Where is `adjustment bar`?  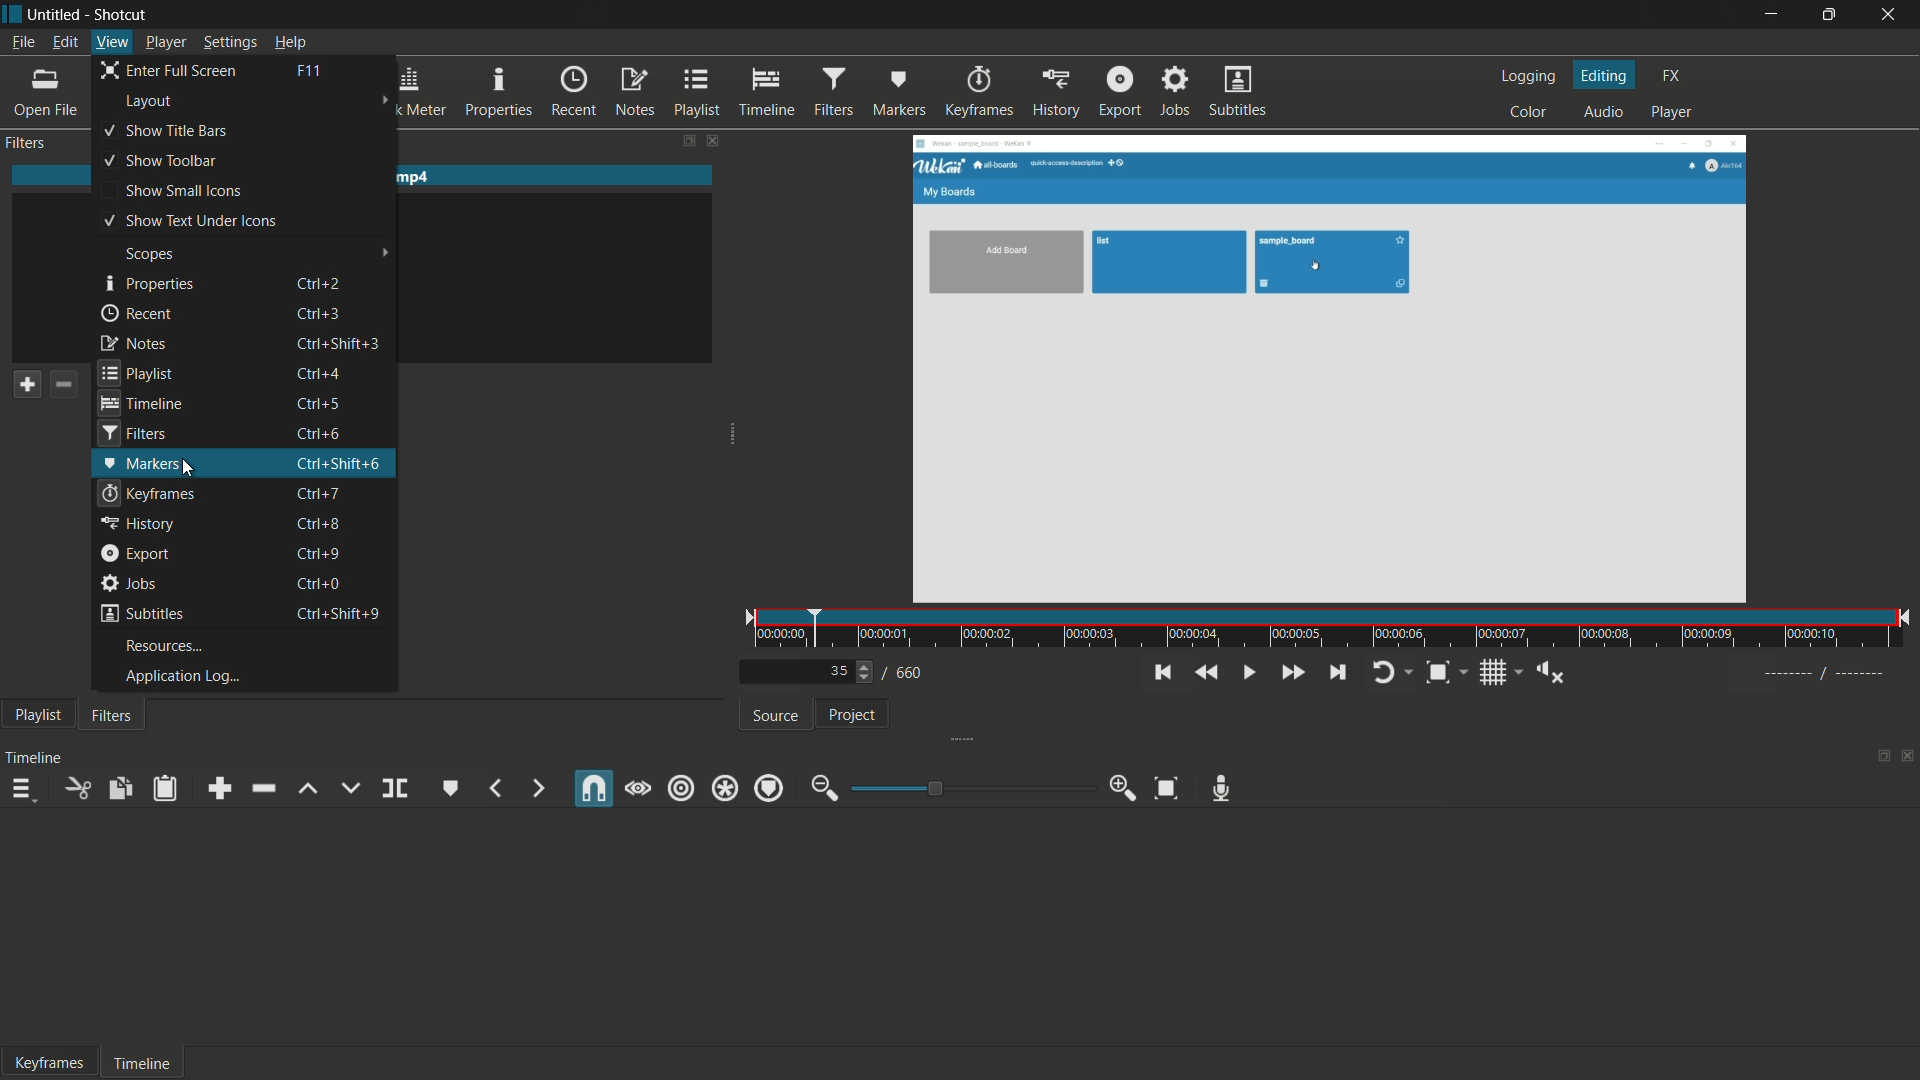 adjustment bar is located at coordinates (967, 788).